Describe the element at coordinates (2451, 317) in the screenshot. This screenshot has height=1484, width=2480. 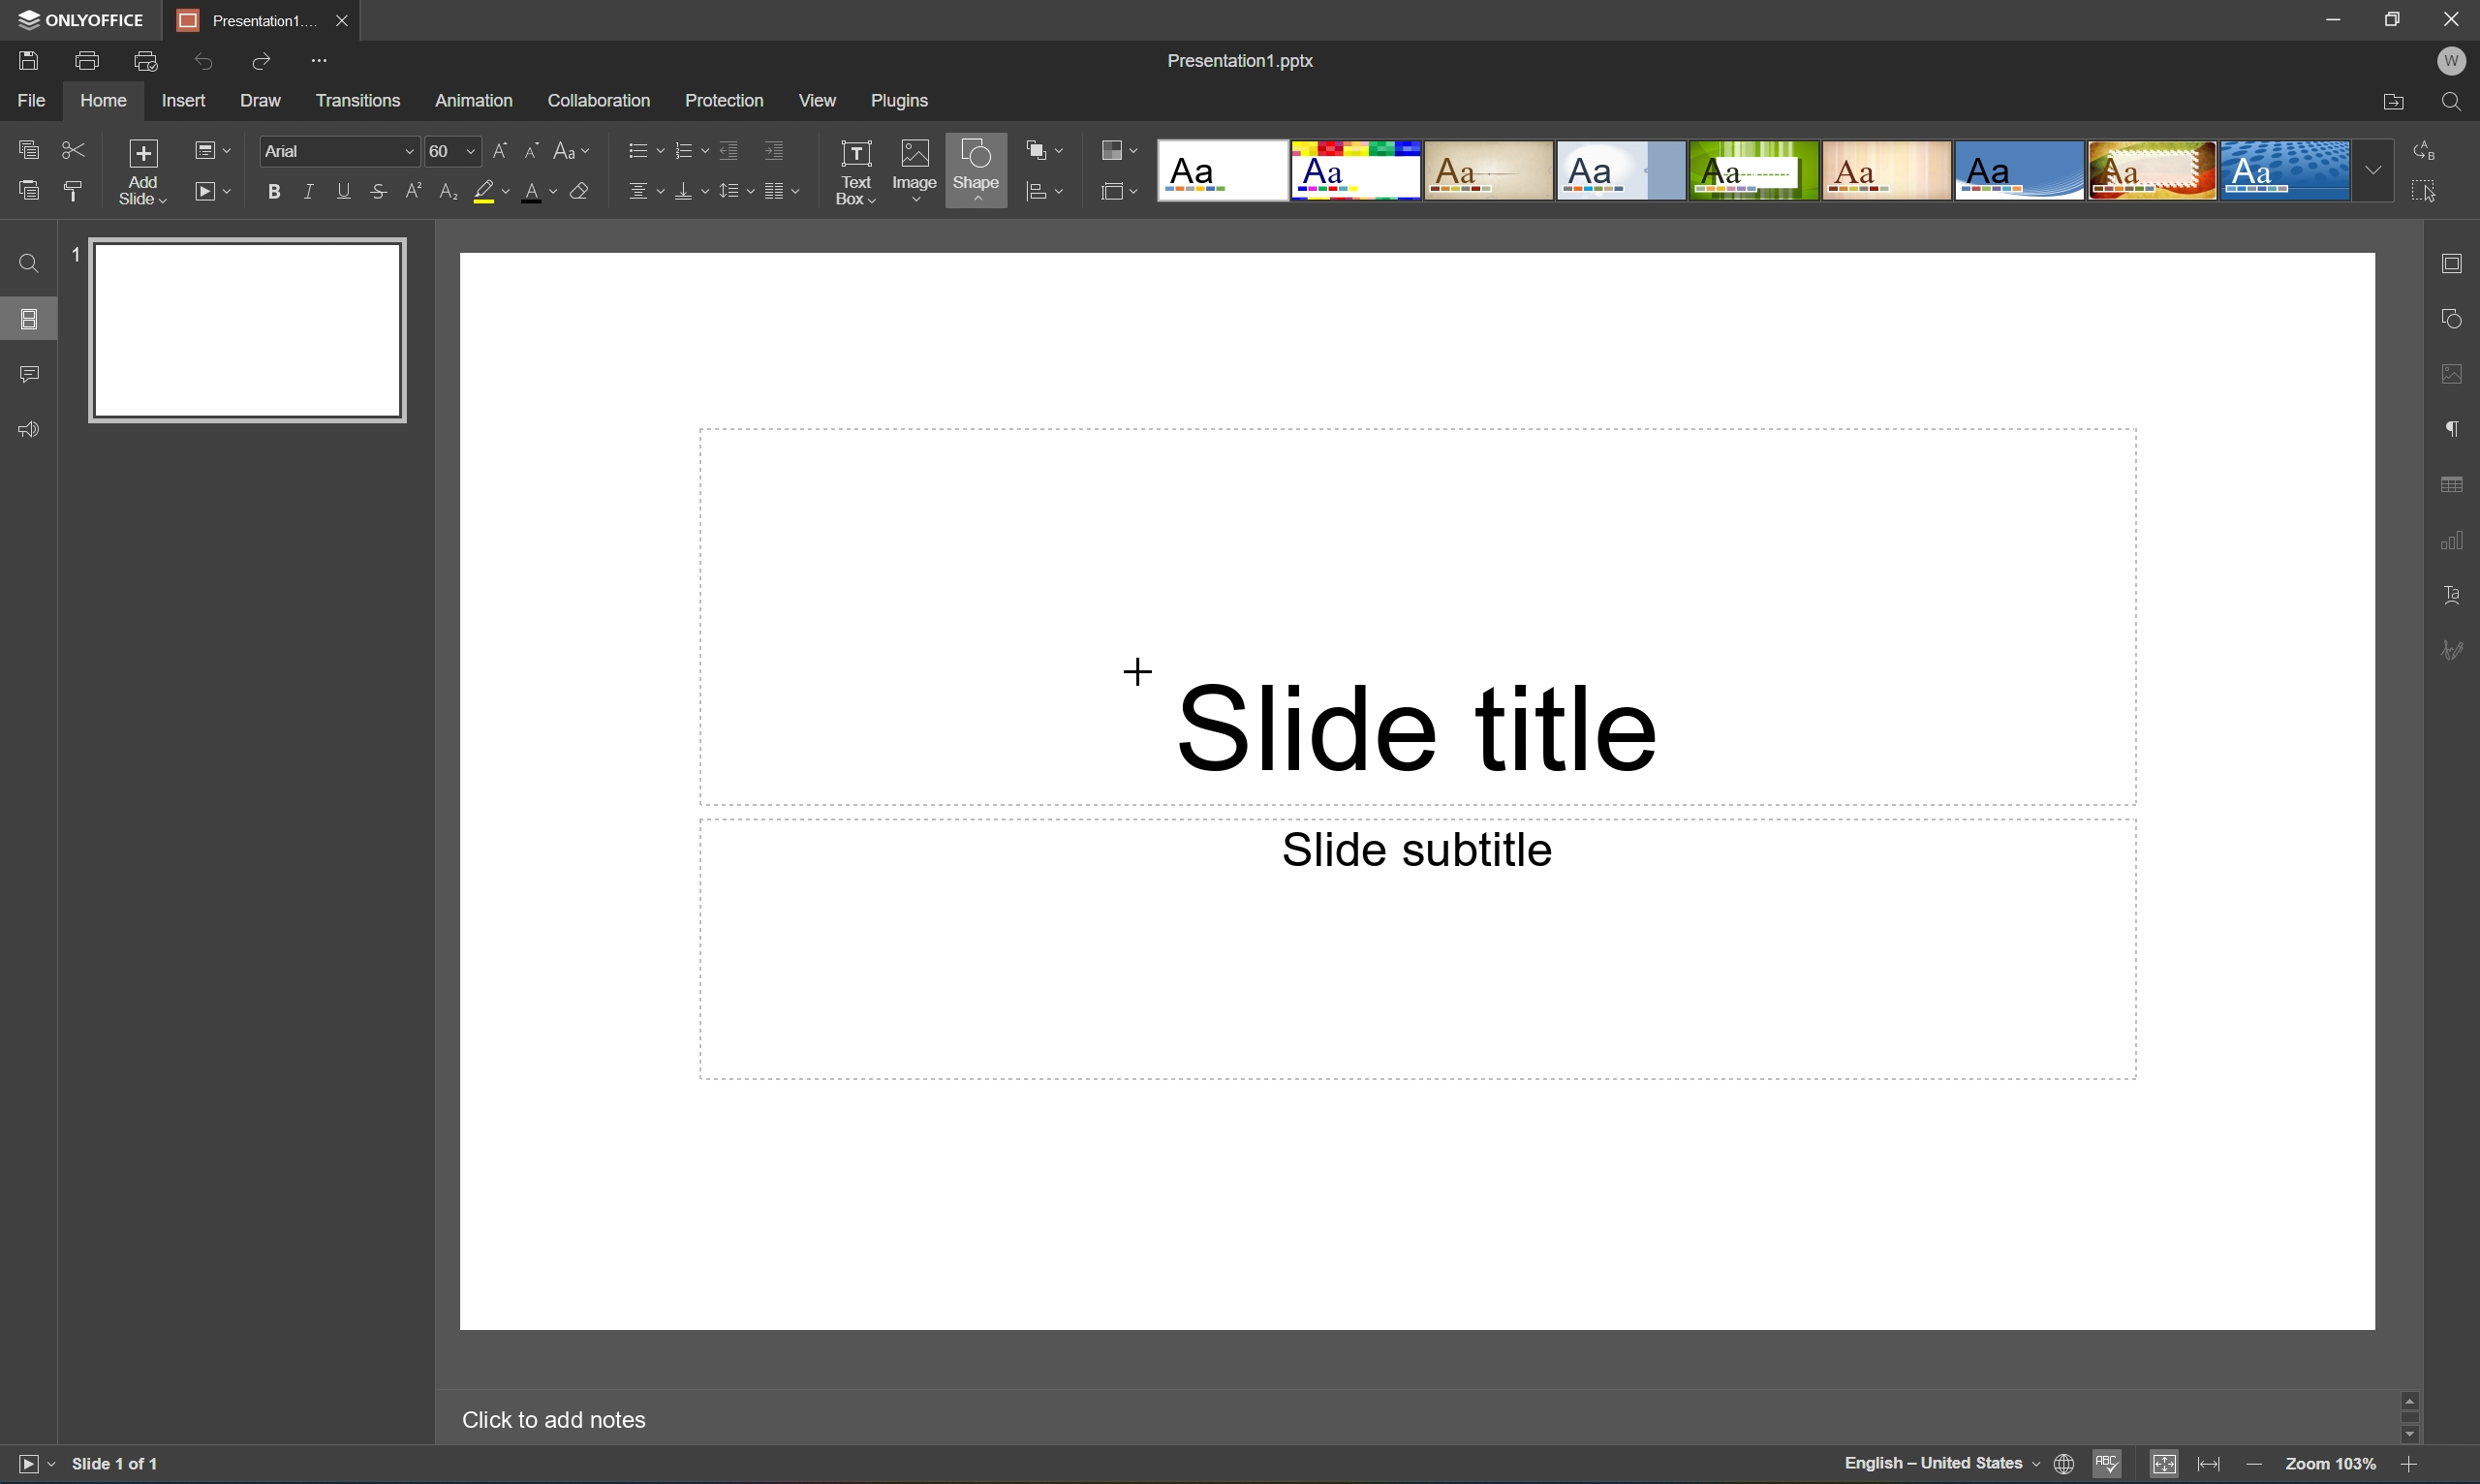
I see `shape settings` at that location.